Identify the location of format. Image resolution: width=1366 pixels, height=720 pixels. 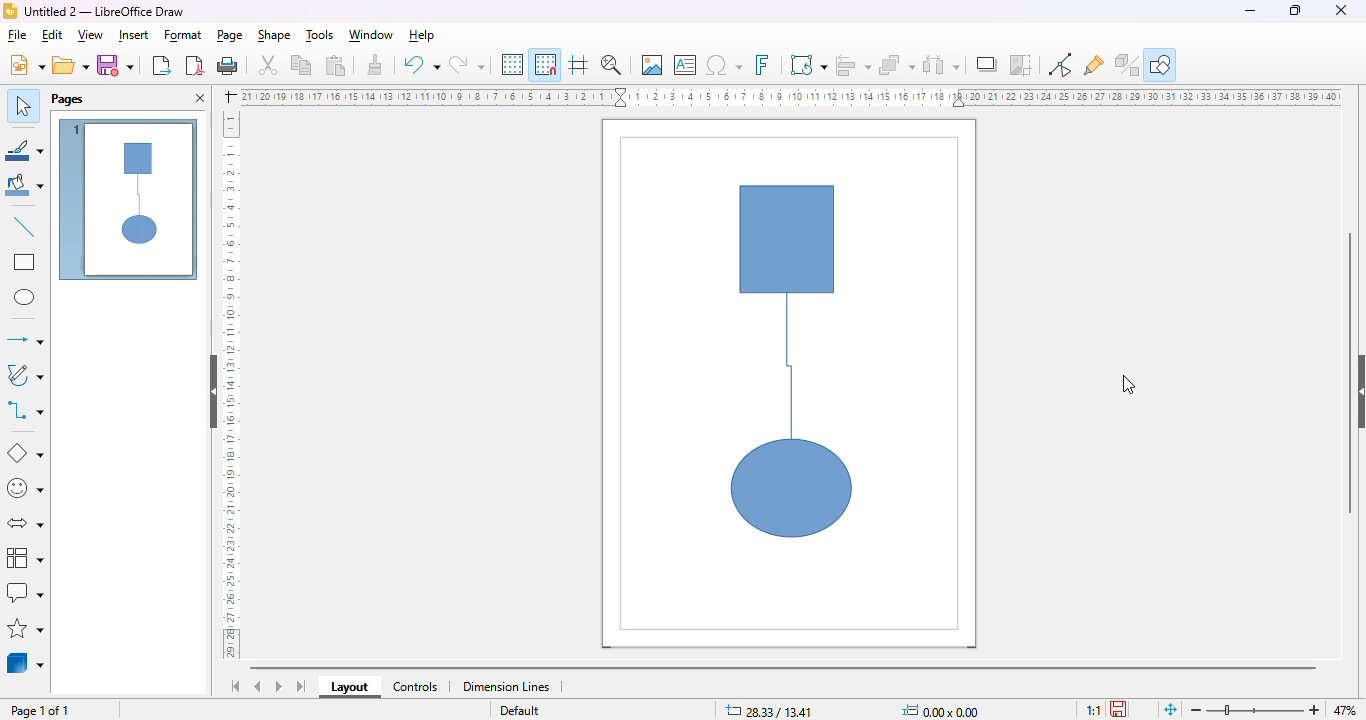
(184, 35).